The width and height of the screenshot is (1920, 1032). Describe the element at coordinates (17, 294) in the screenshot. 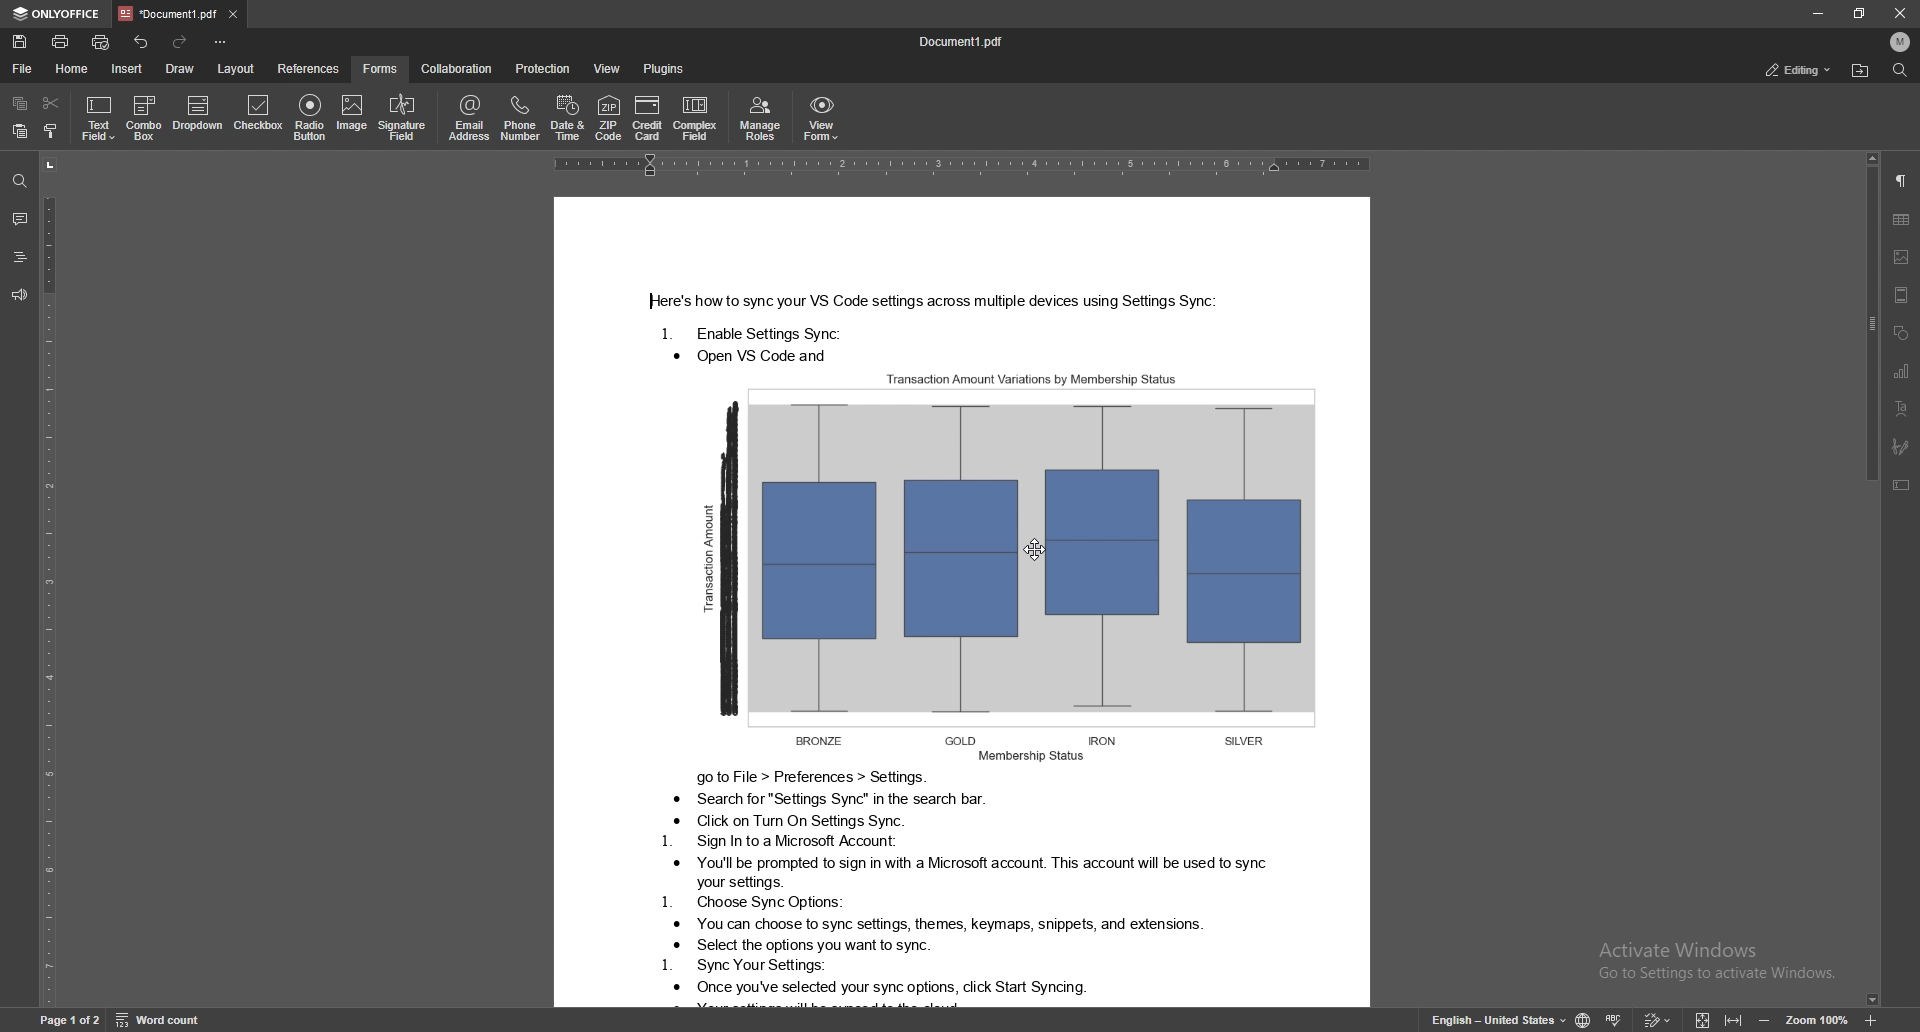

I see `feedback` at that location.